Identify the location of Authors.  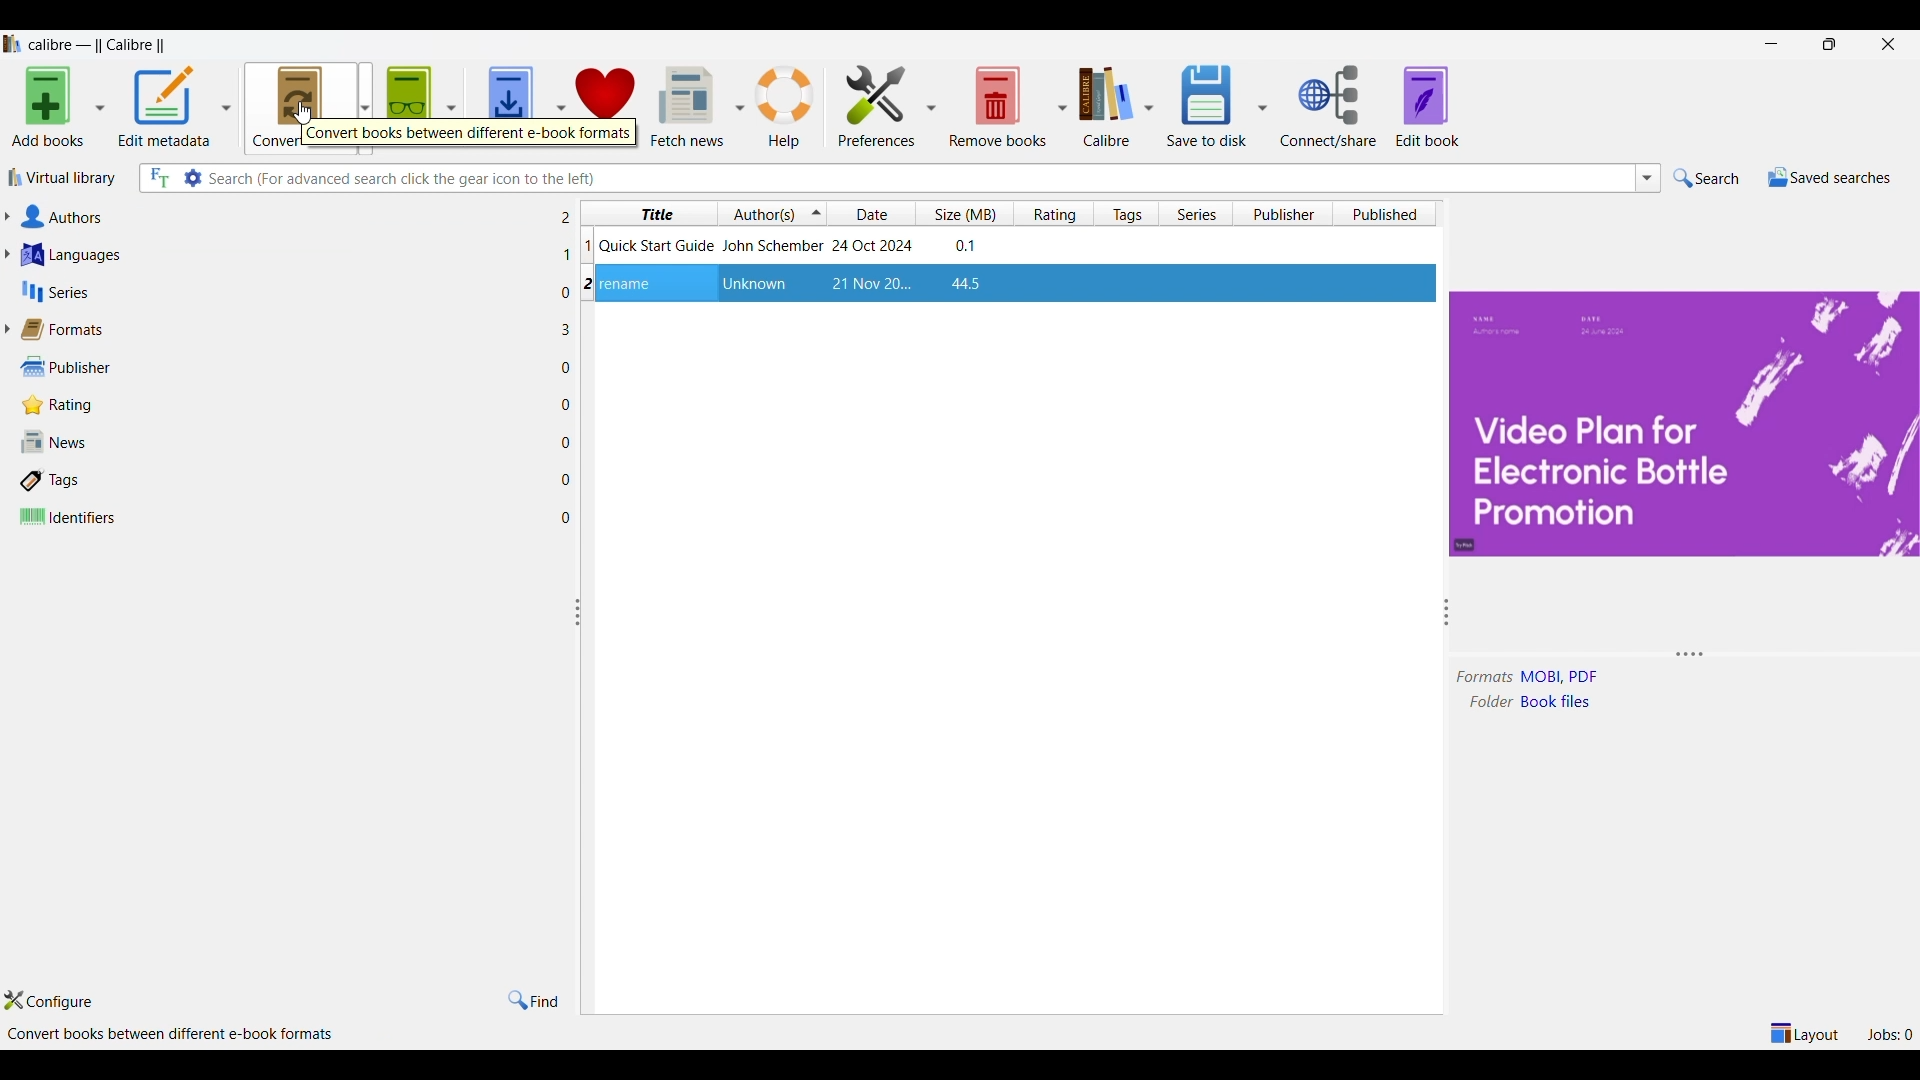
(284, 217).